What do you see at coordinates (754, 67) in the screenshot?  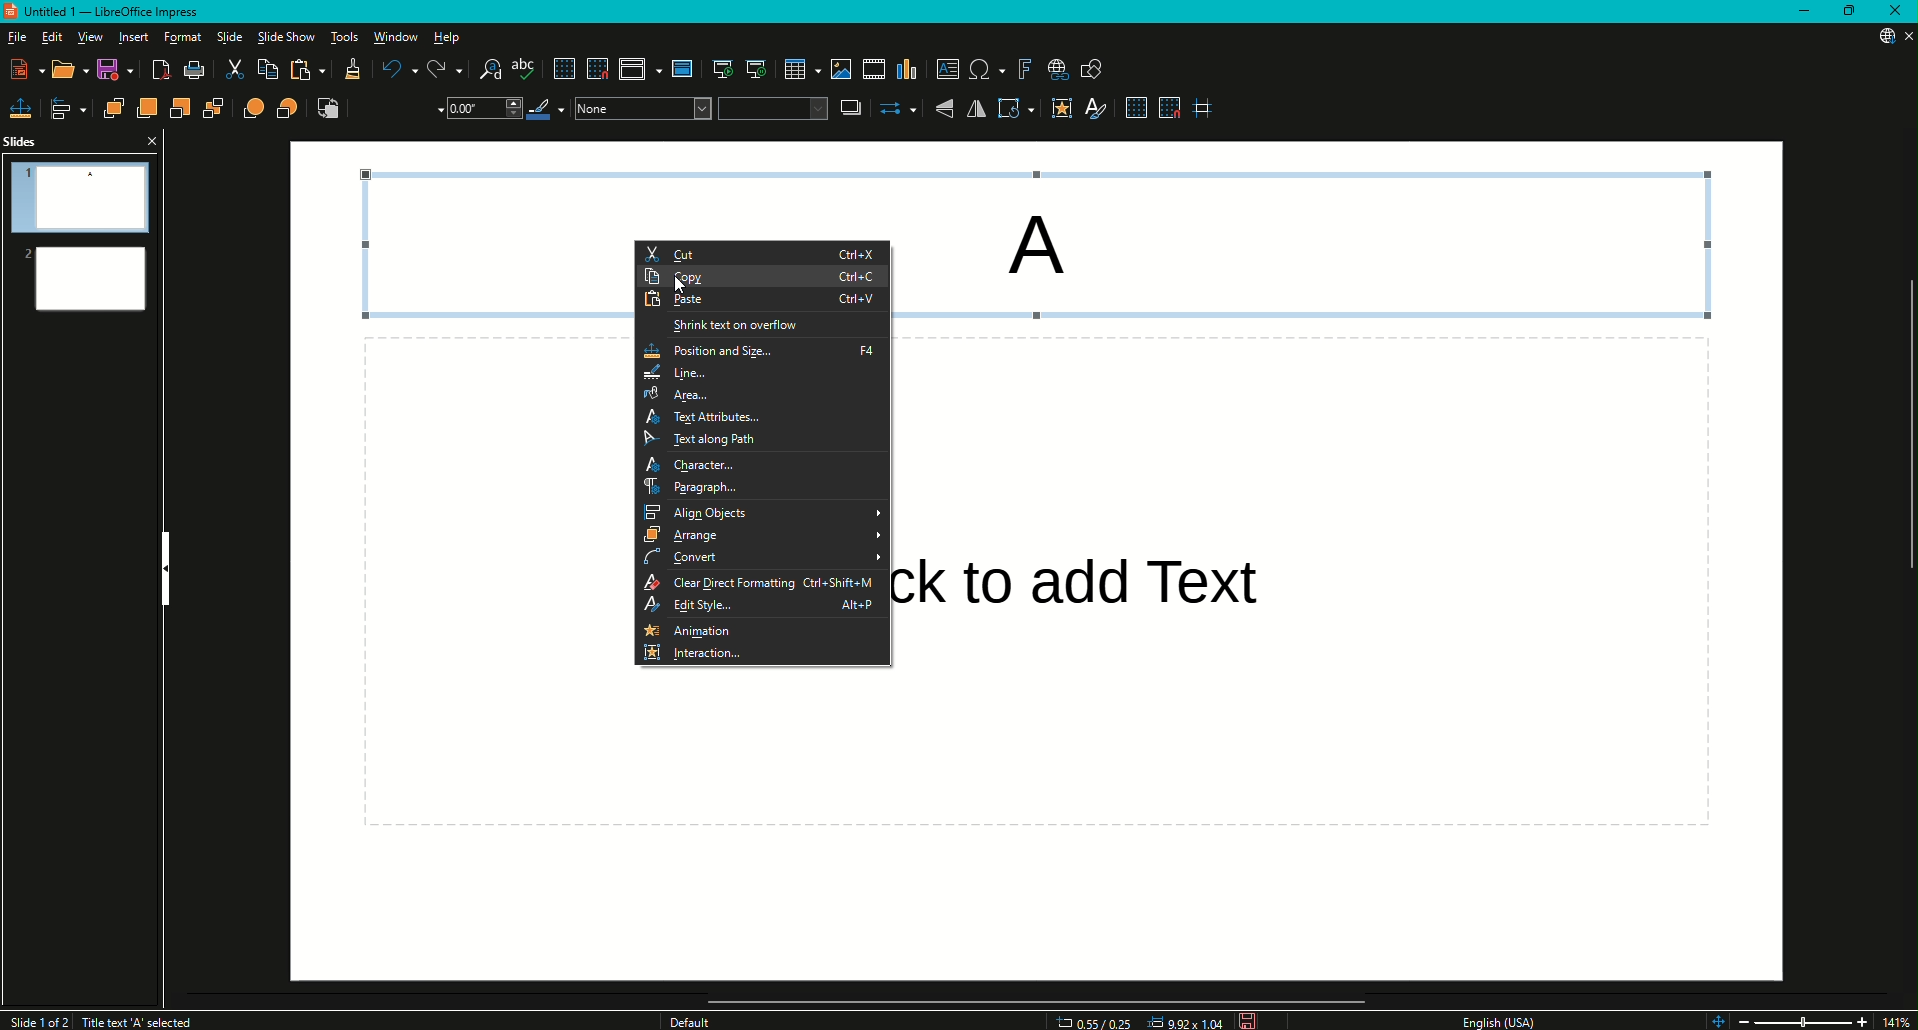 I see `Start from Current Slide` at bounding box center [754, 67].